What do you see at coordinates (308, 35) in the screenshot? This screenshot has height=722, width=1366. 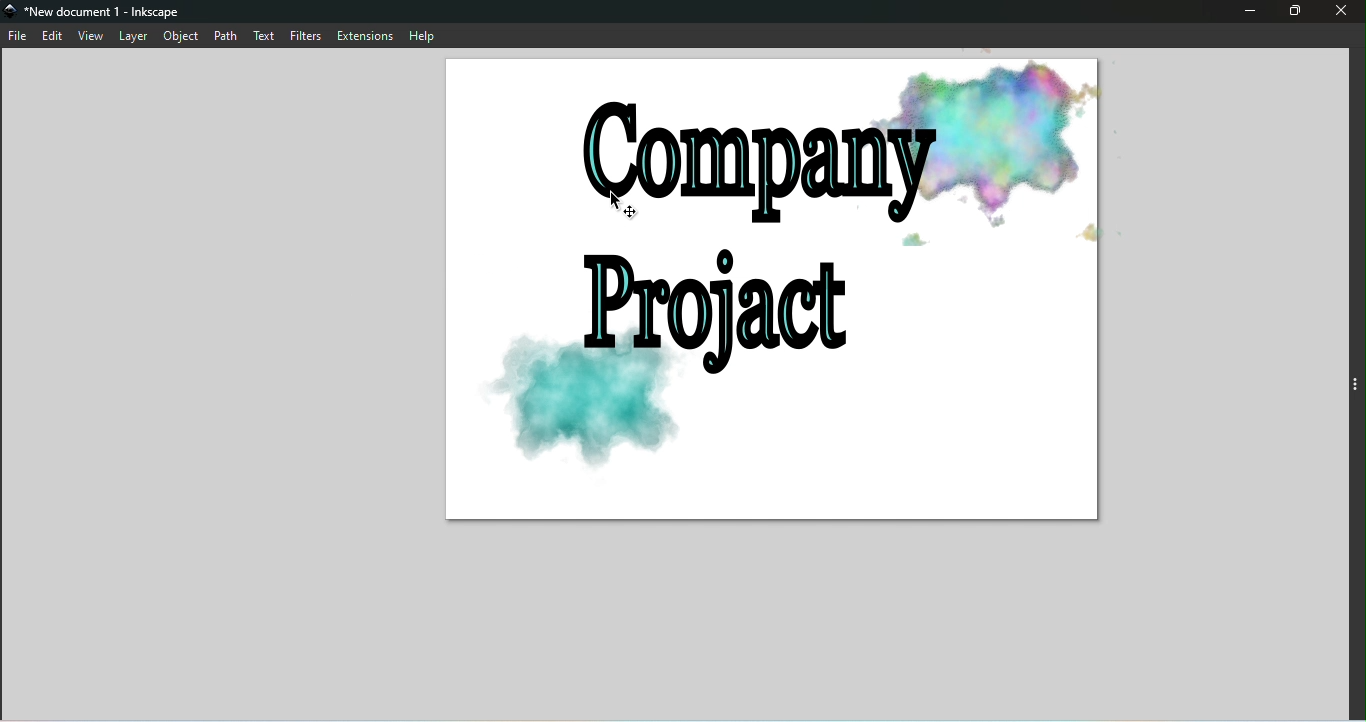 I see `Filters` at bounding box center [308, 35].